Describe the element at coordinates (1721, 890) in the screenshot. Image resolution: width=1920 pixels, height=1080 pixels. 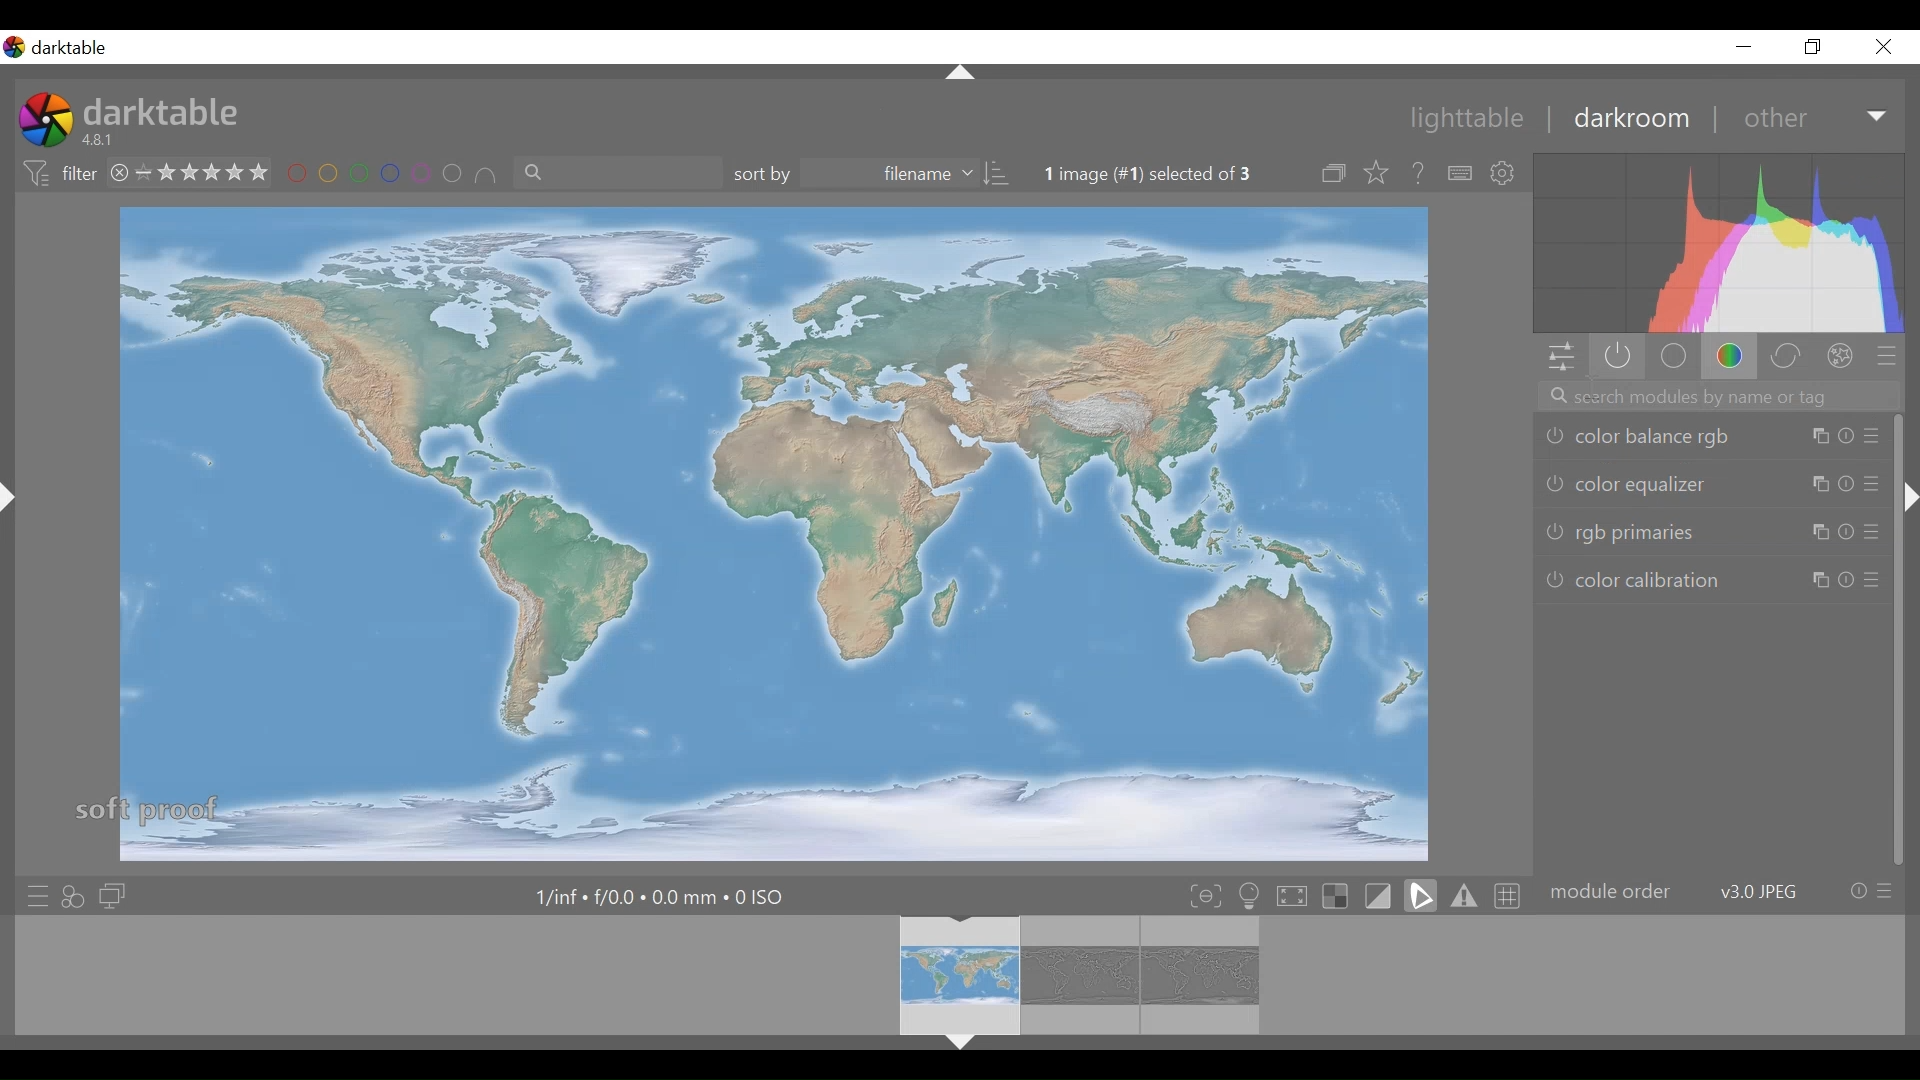
I see `module order` at that location.